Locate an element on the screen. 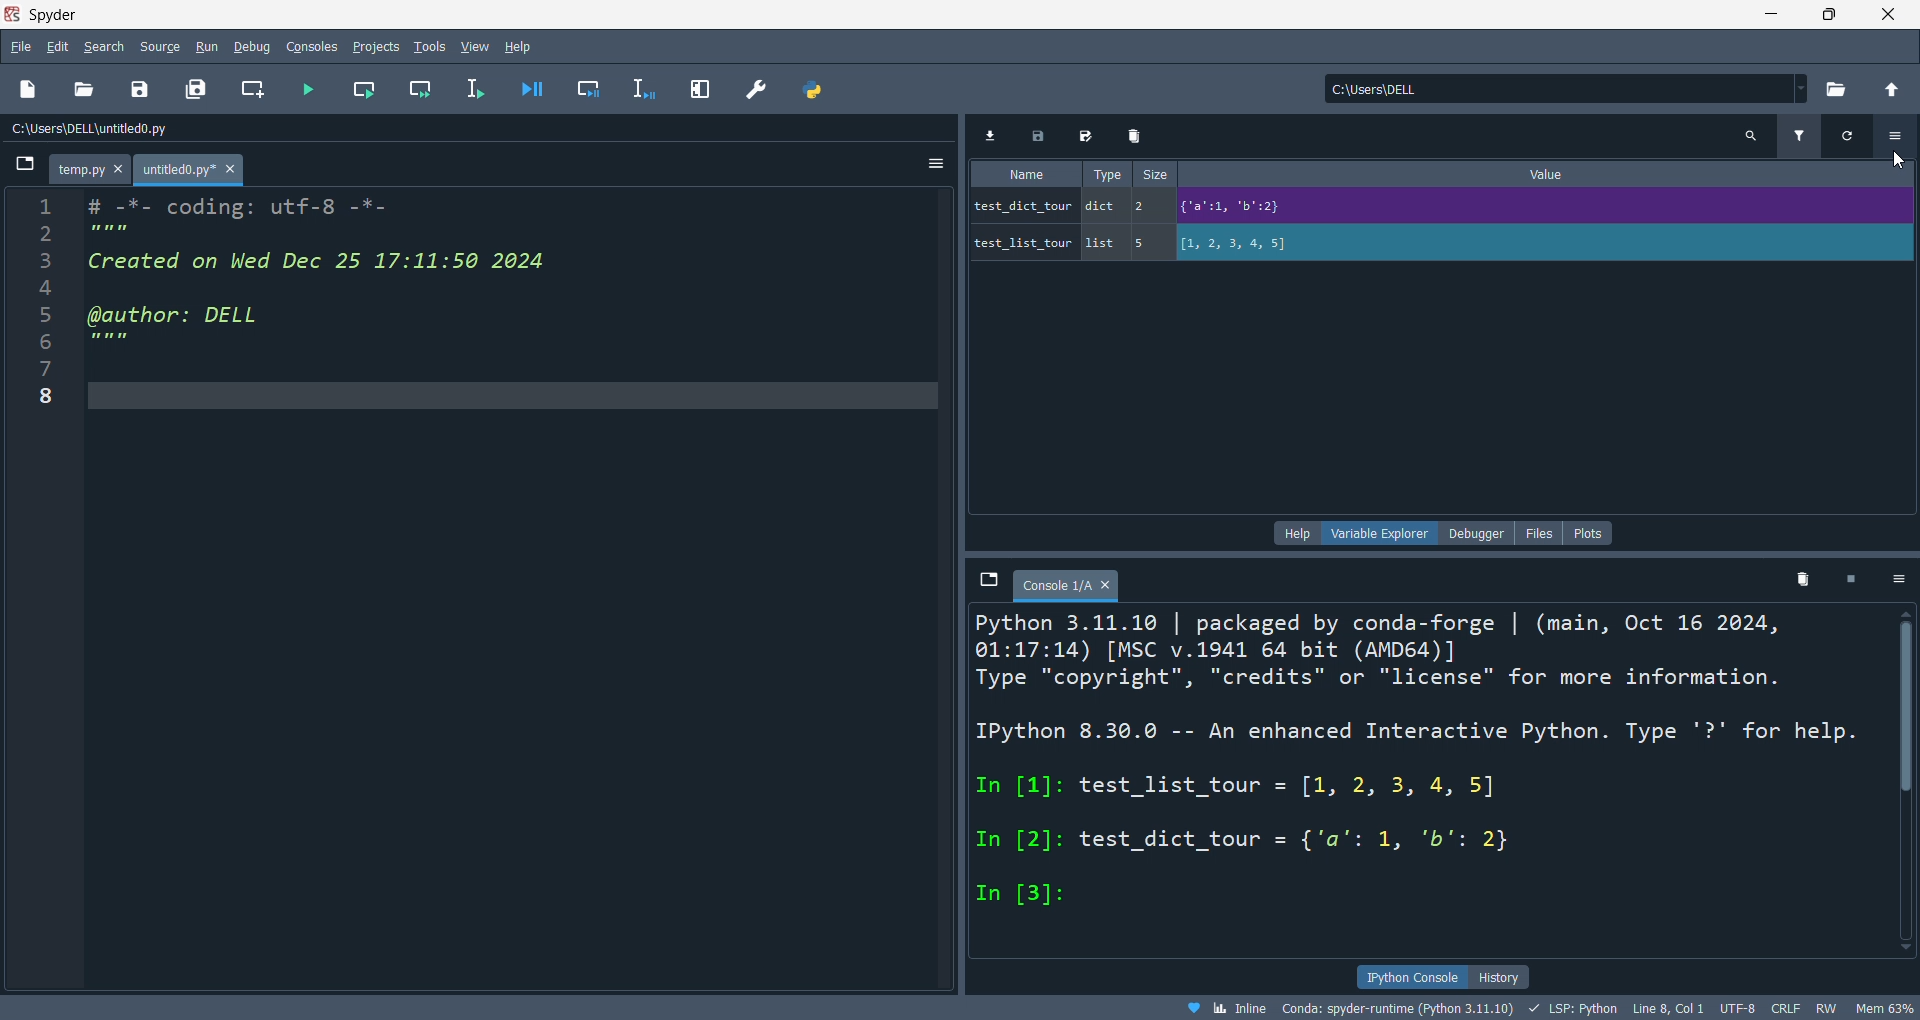 This screenshot has height=1020, width=1920. search is located at coordinates (101, 47).